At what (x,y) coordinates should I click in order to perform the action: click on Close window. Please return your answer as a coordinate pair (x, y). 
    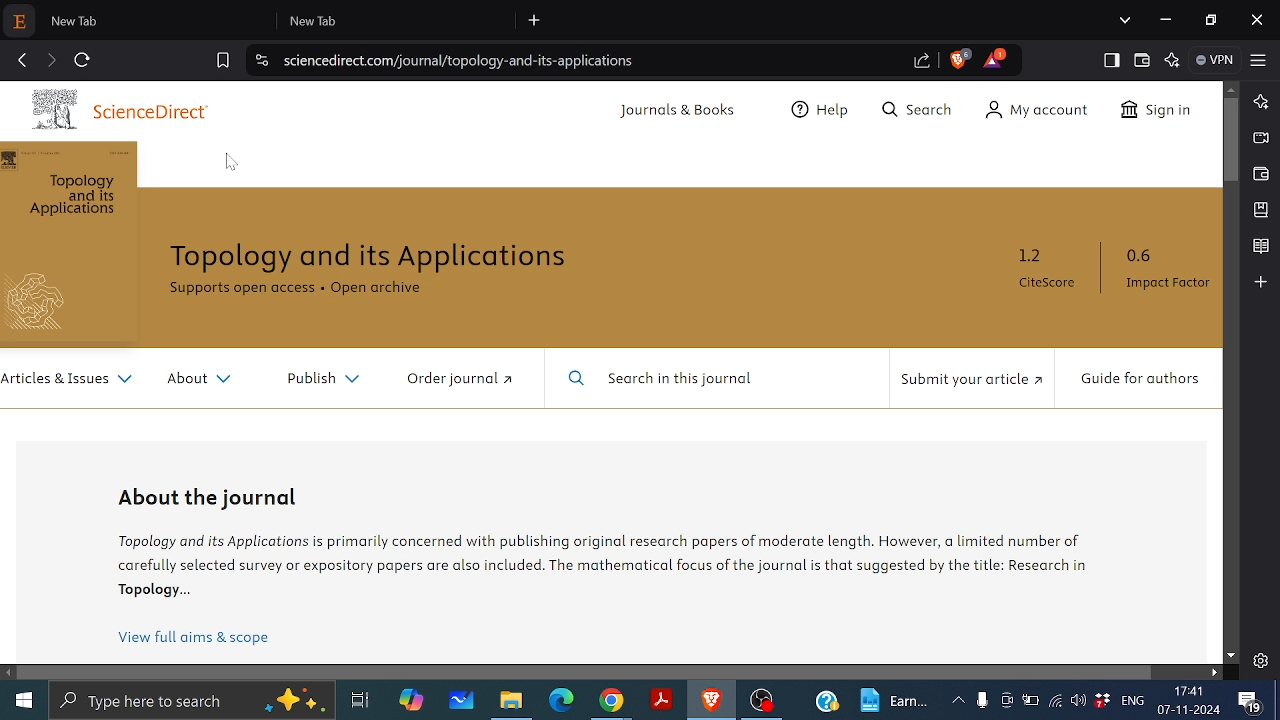
    Looking at the image, I should click on (1259, 20).